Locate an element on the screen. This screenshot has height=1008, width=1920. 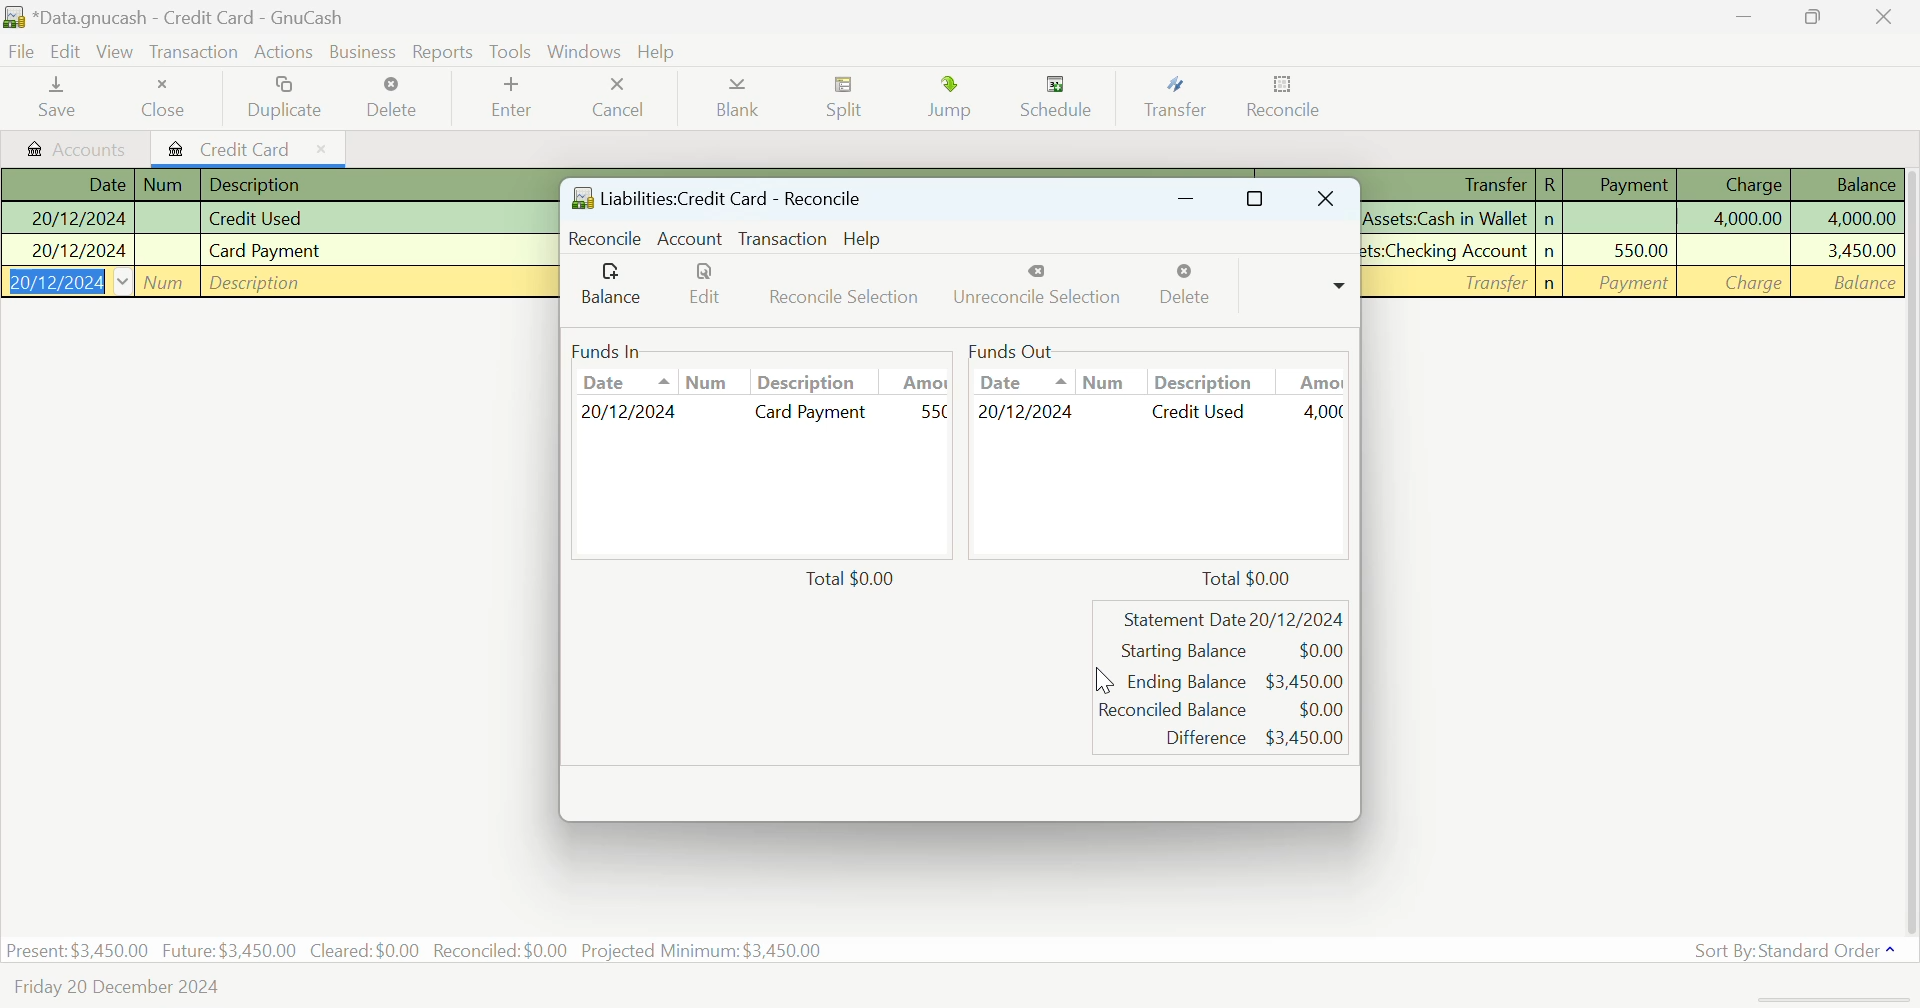
Statement Date 20/12/2024 is located at coordinates (1235, 621).